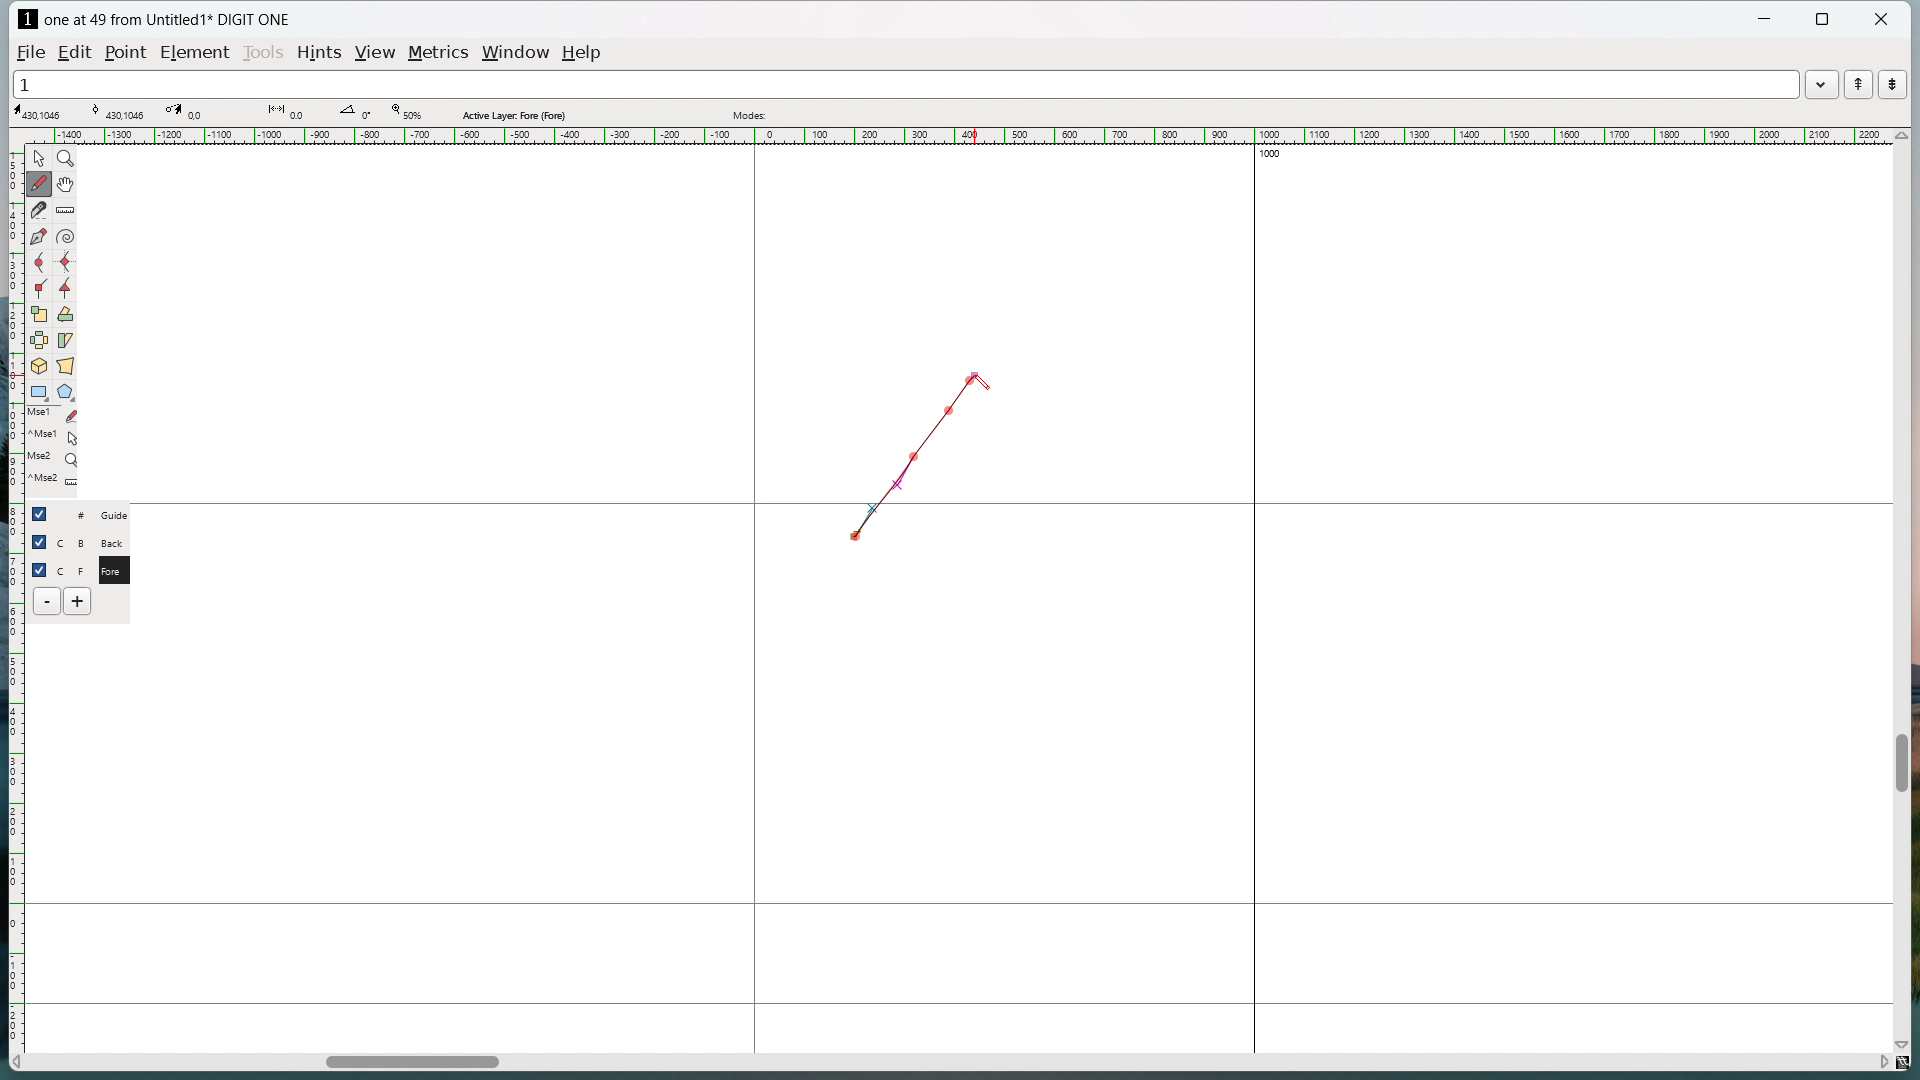 Image resolution: width=1920 pixels, height=1080 pixels. What do you see at coordinates (68, 183) in the screenshot?
I see `scroll by hand` at bounding box center [68, 183].